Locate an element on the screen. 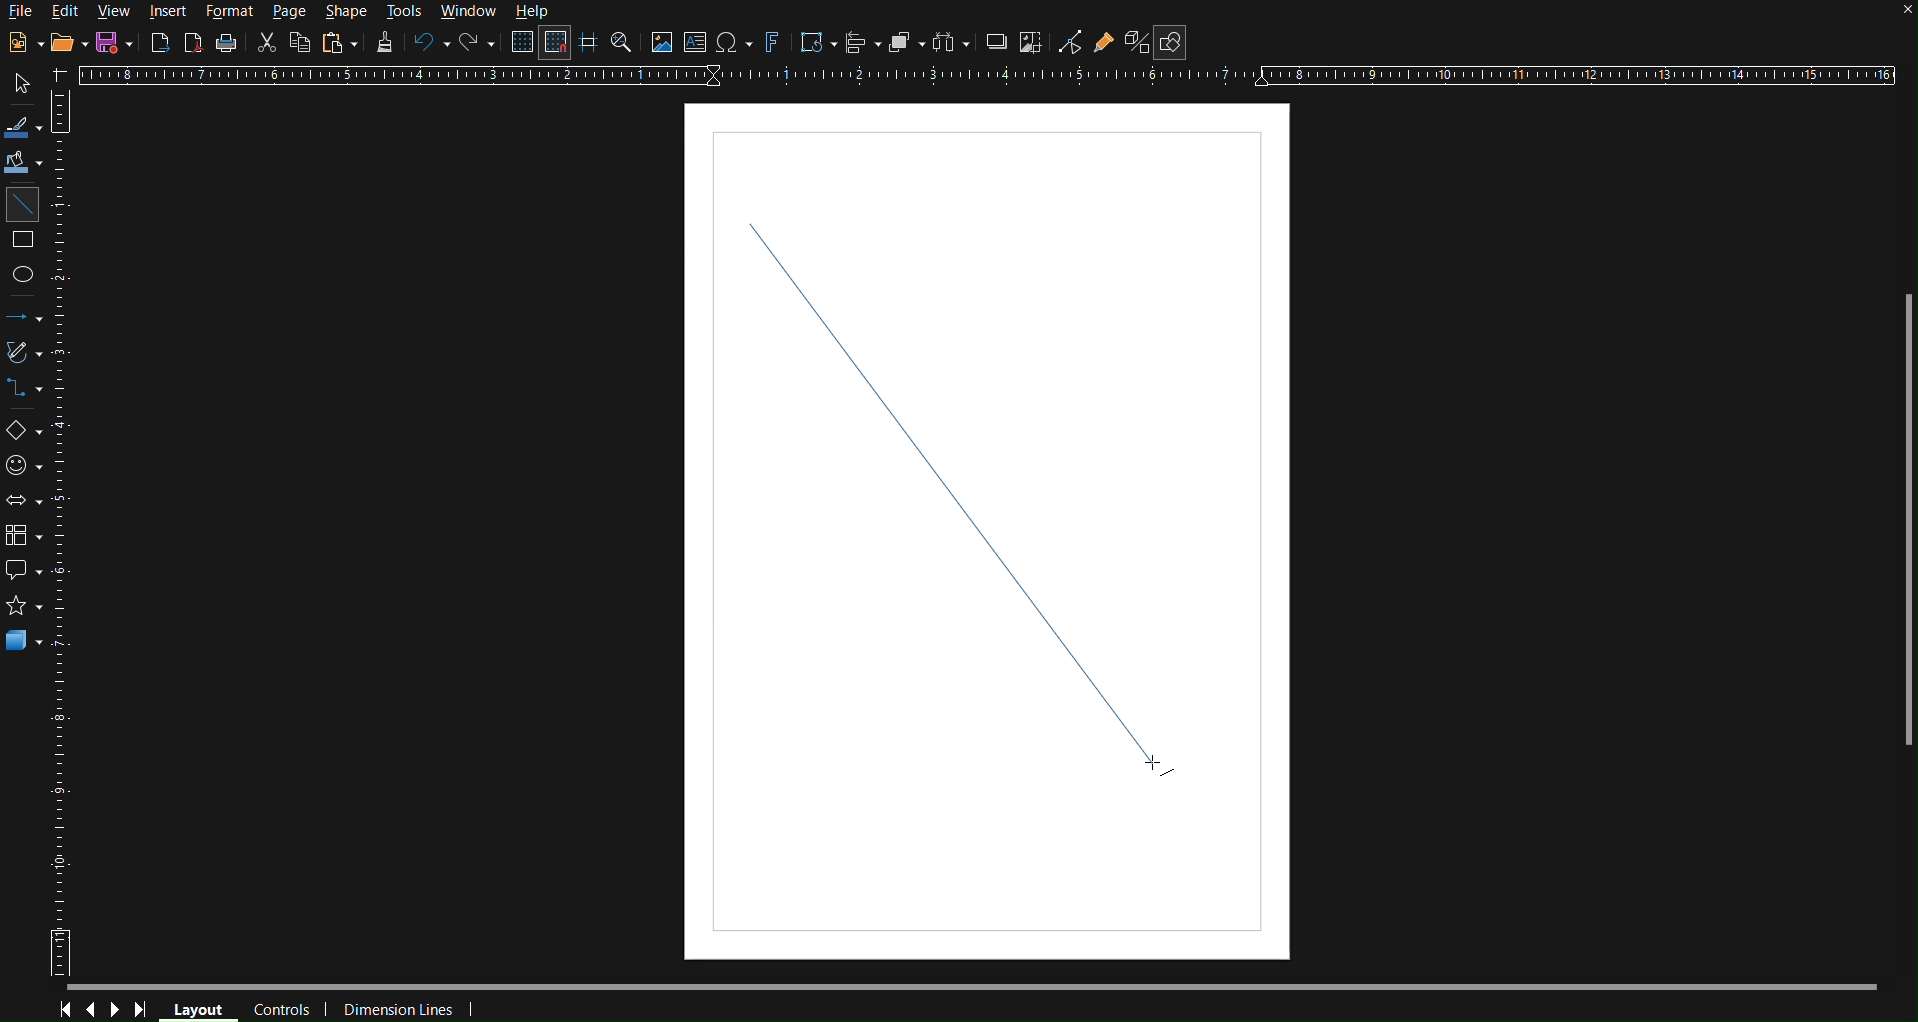 The image size is (1918, 1022). Undo is located at coordinates (432, 43).